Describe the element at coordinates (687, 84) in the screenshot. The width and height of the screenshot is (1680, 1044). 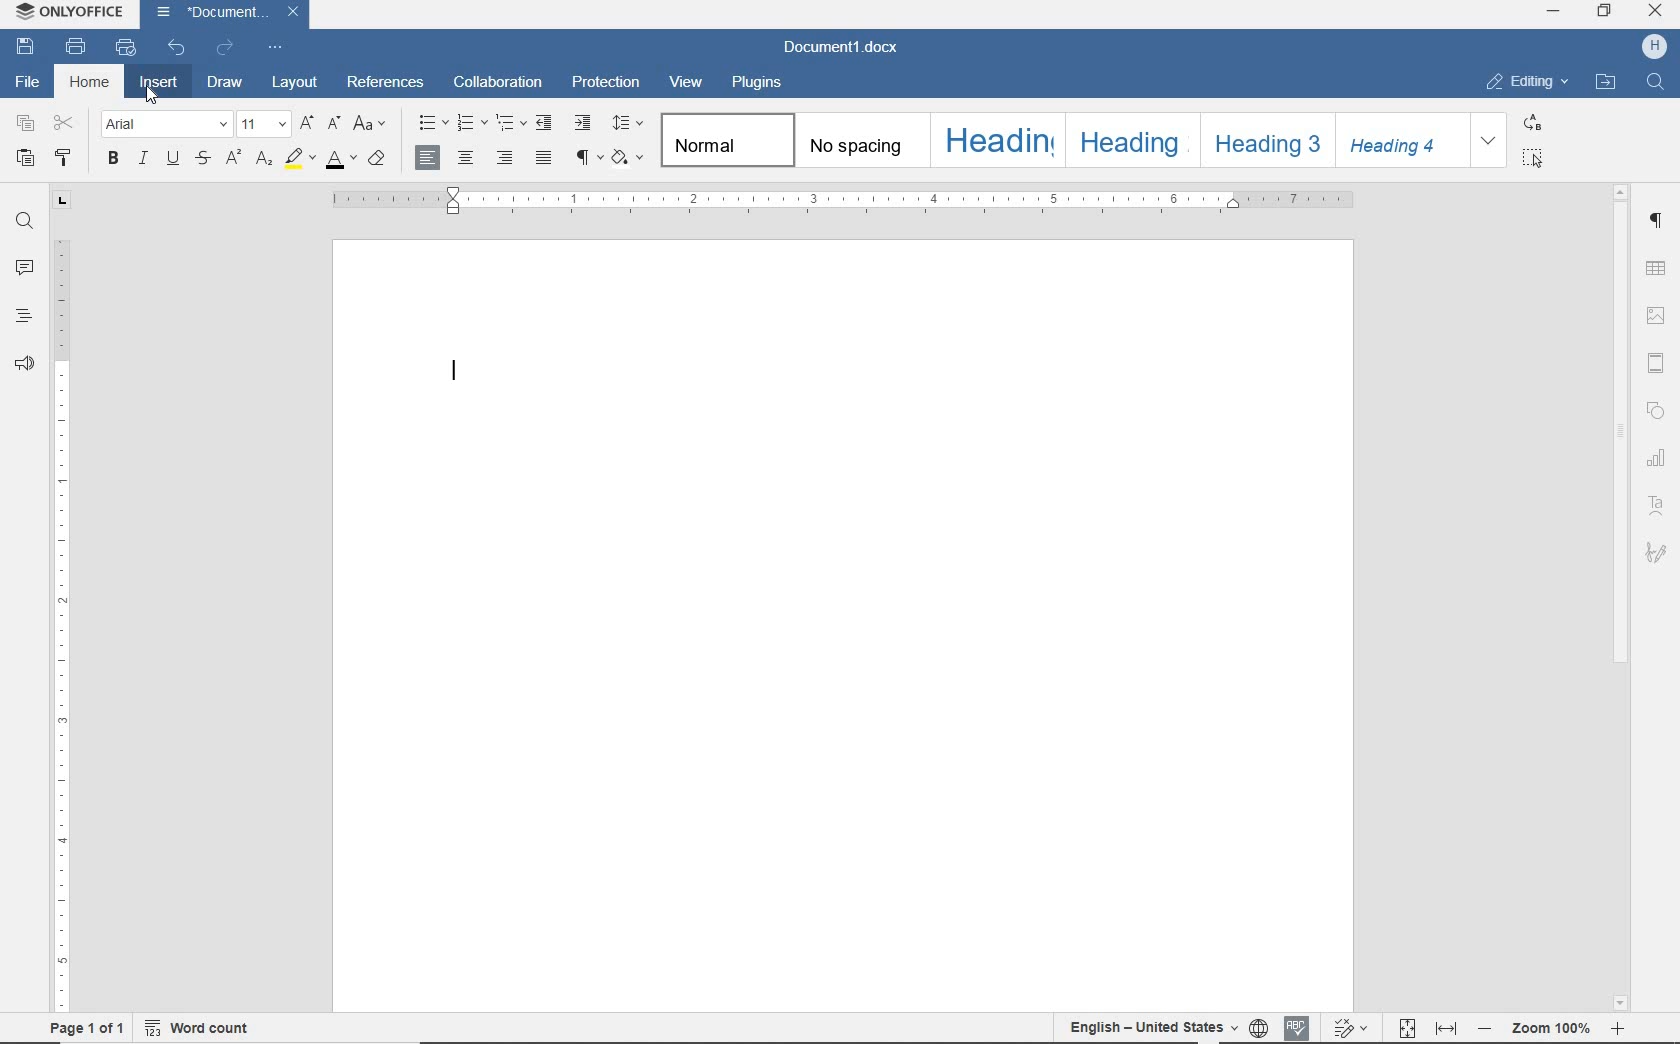
I see `view` at that location.